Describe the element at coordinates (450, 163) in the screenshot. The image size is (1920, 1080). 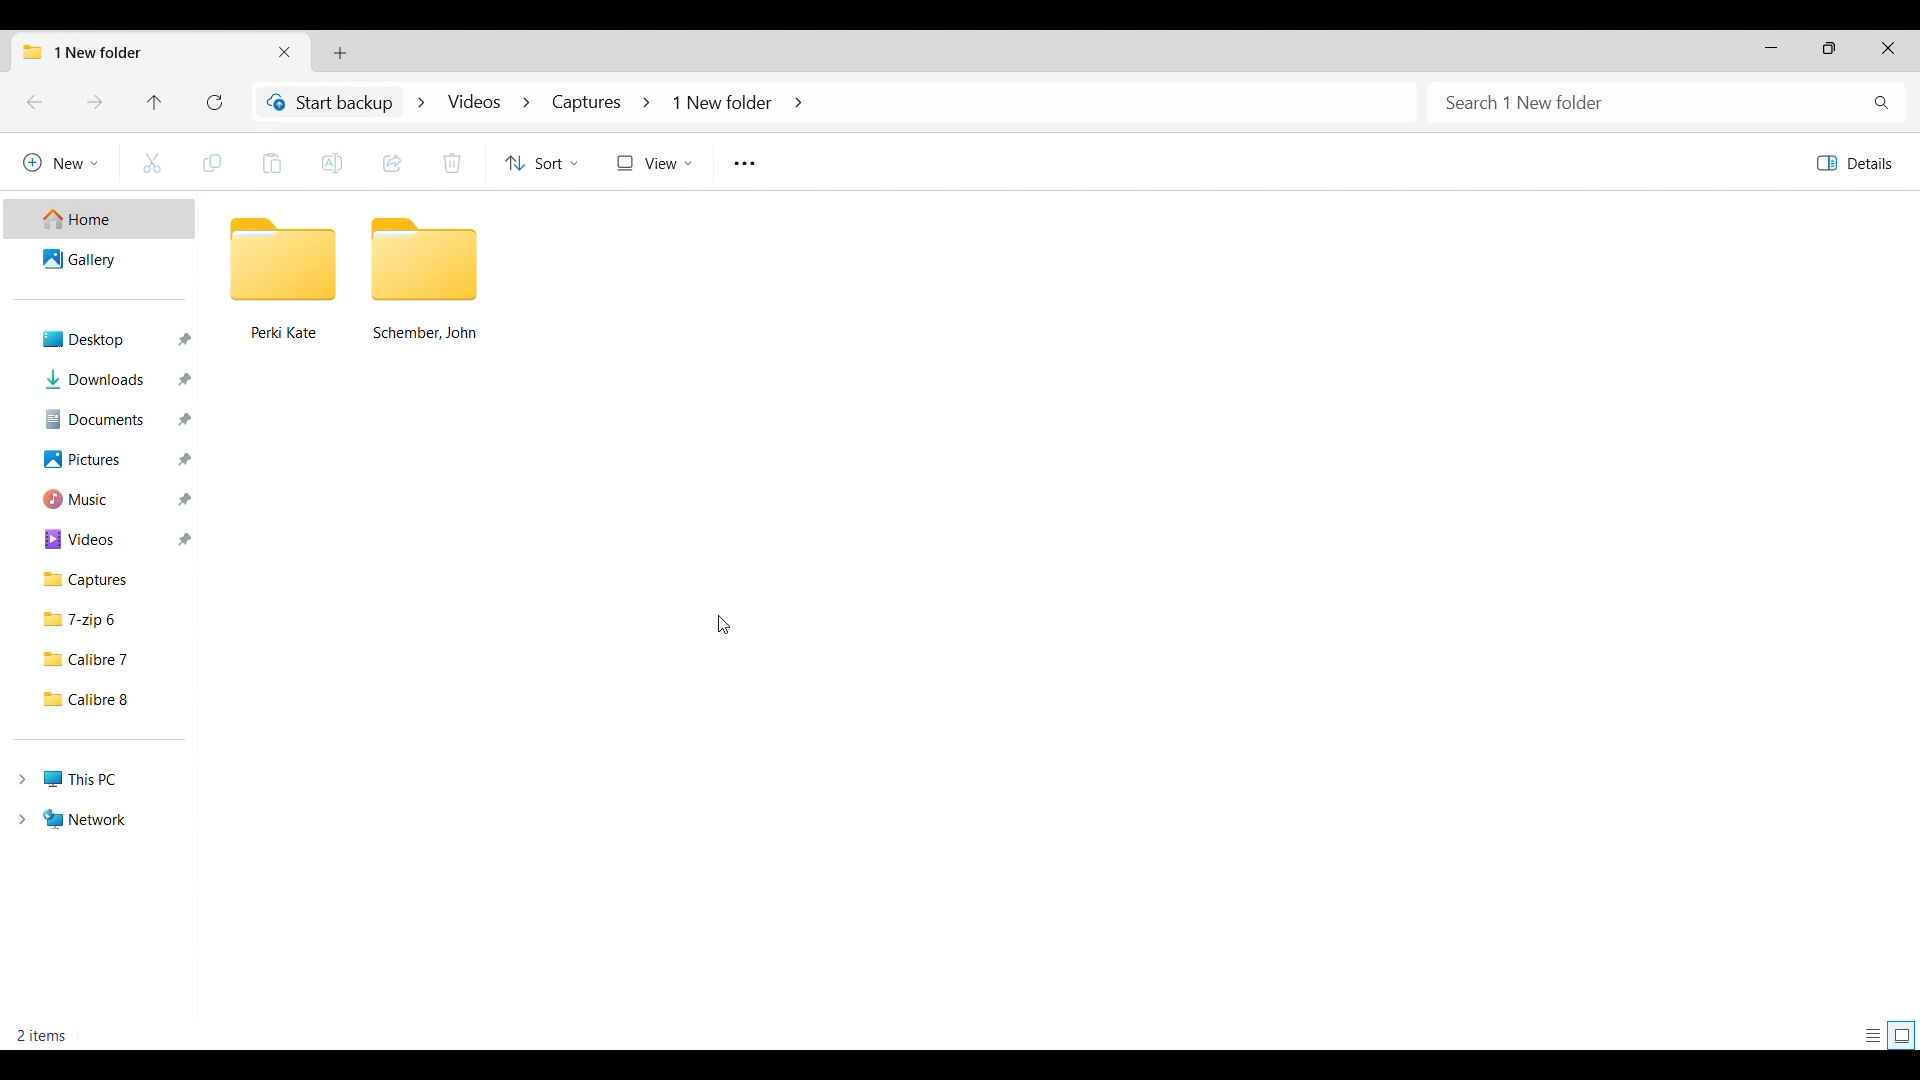
I see `Delete` at that location.